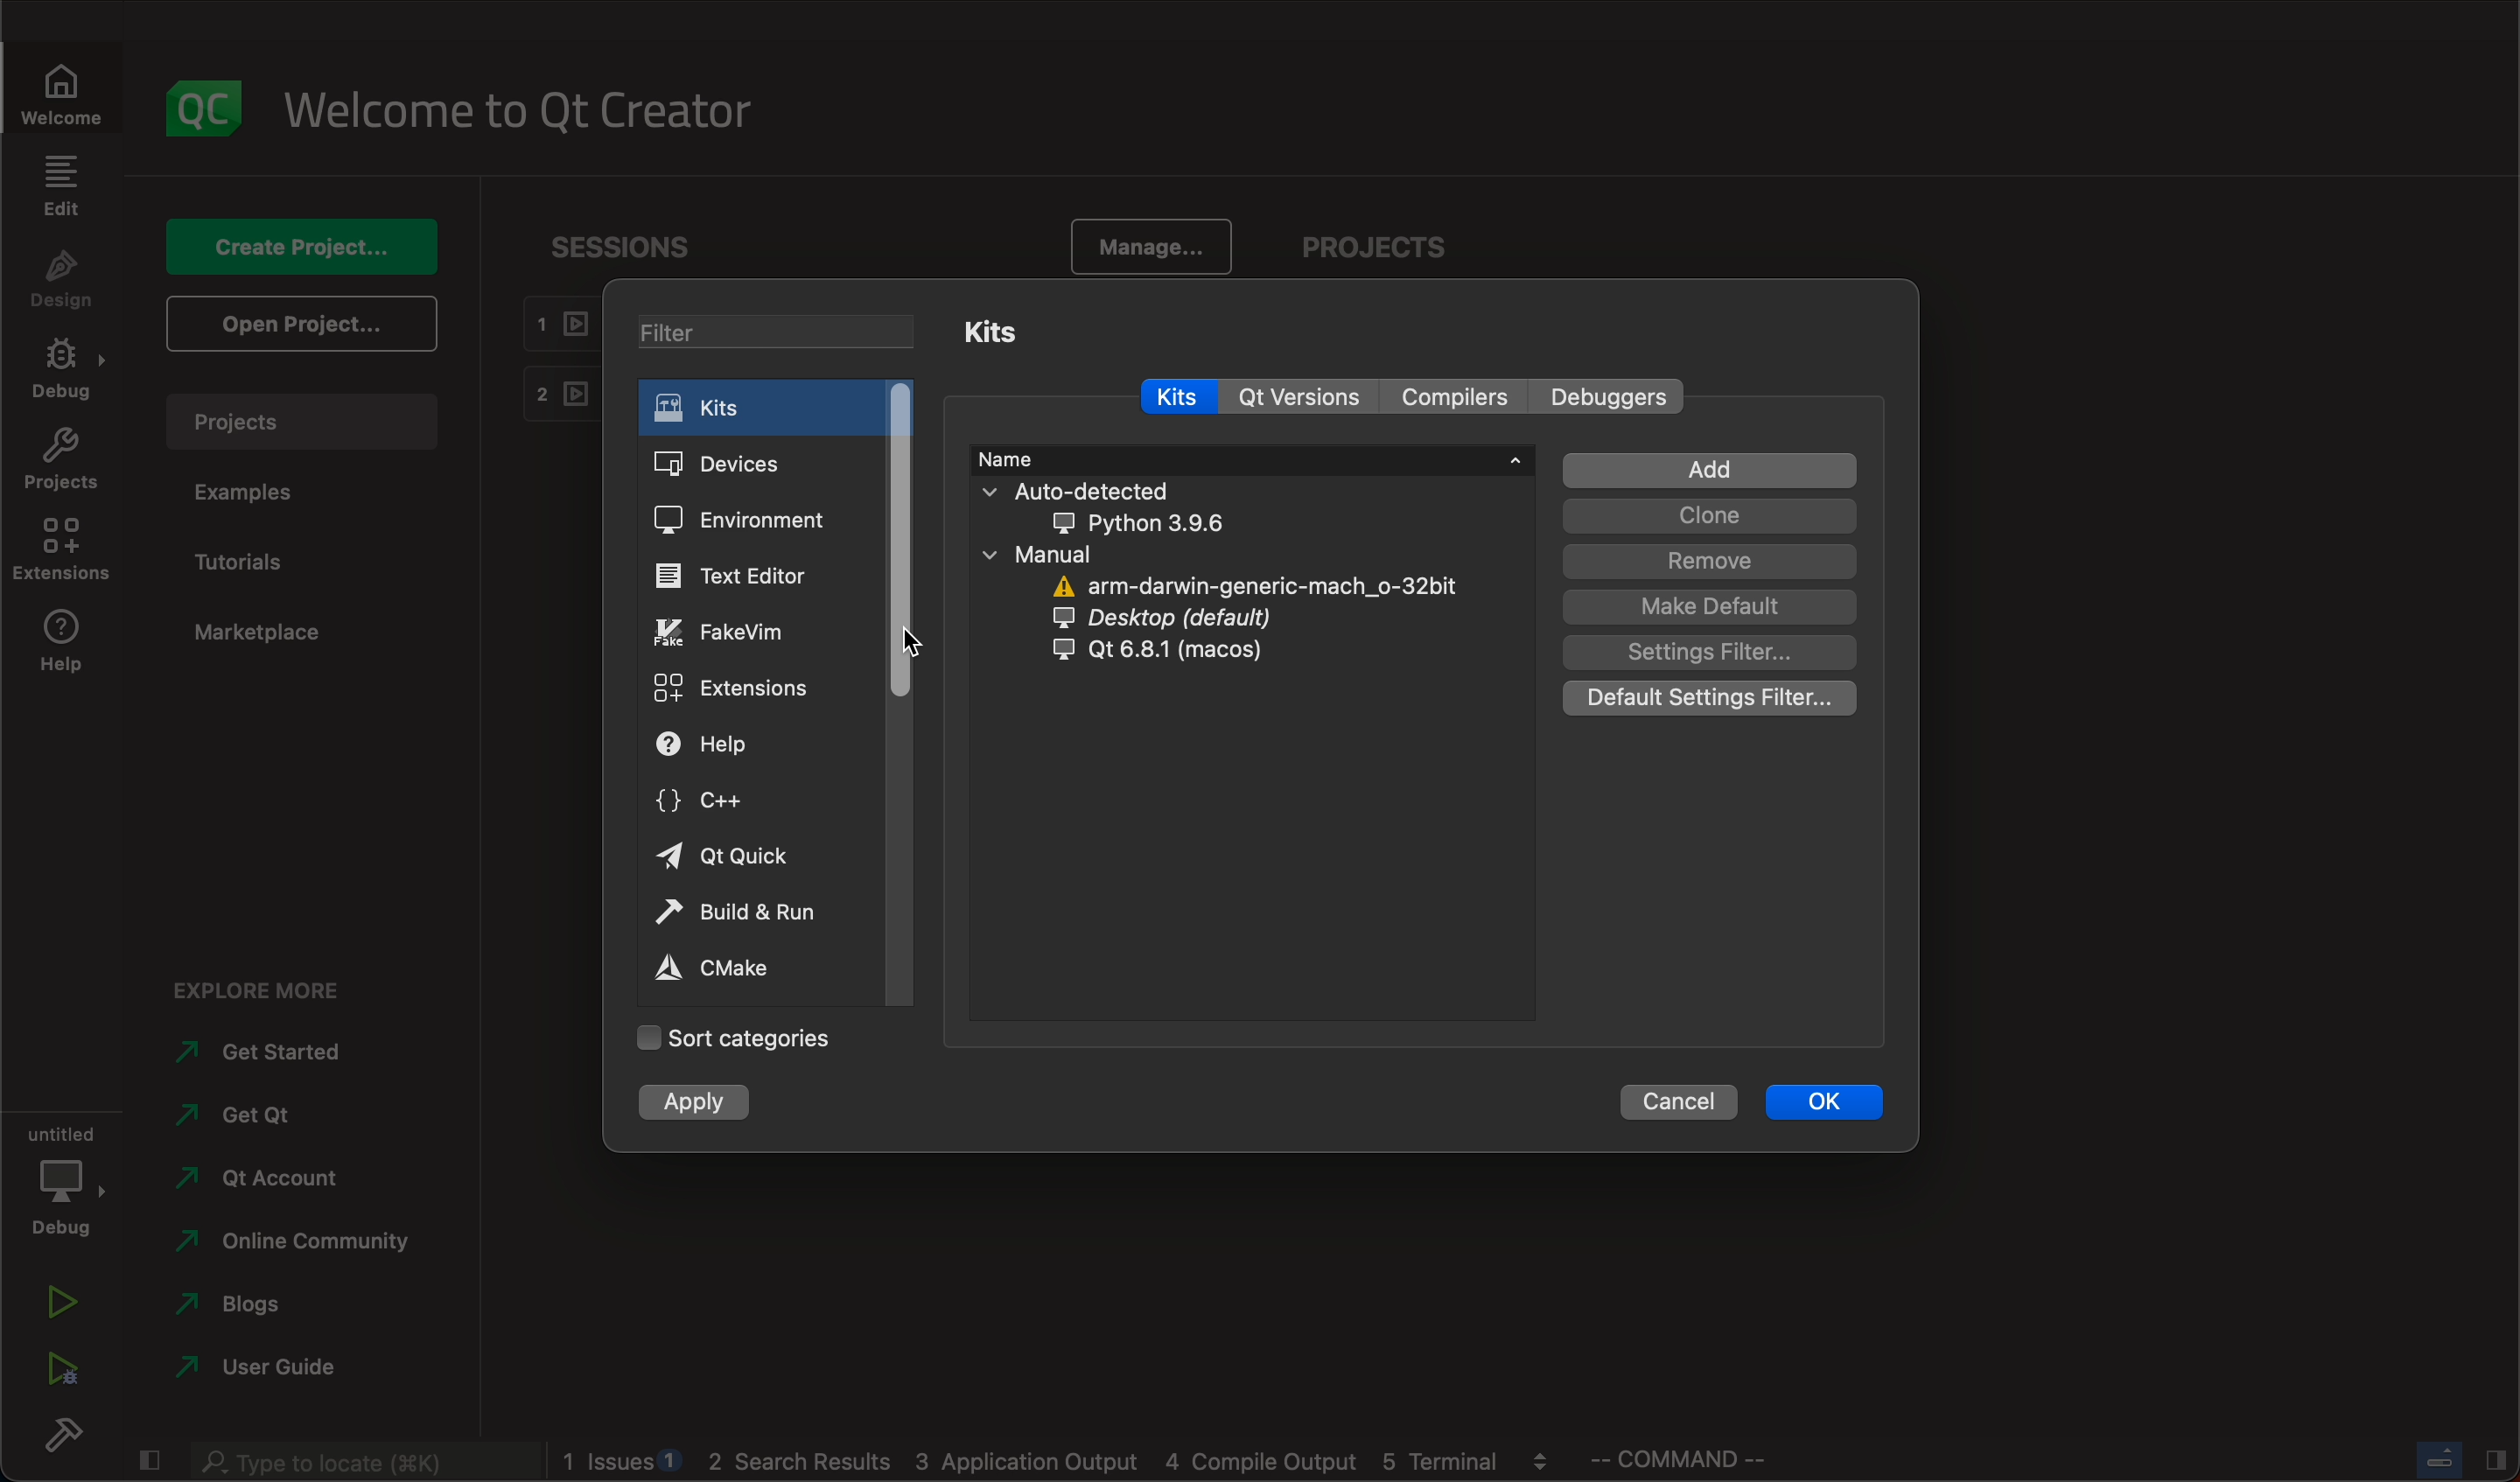 The height and width of the screenshot is (1482, 2520). Describe the element at coordinates (264, 1118) in the screenshot. I see `get qt` at that location.